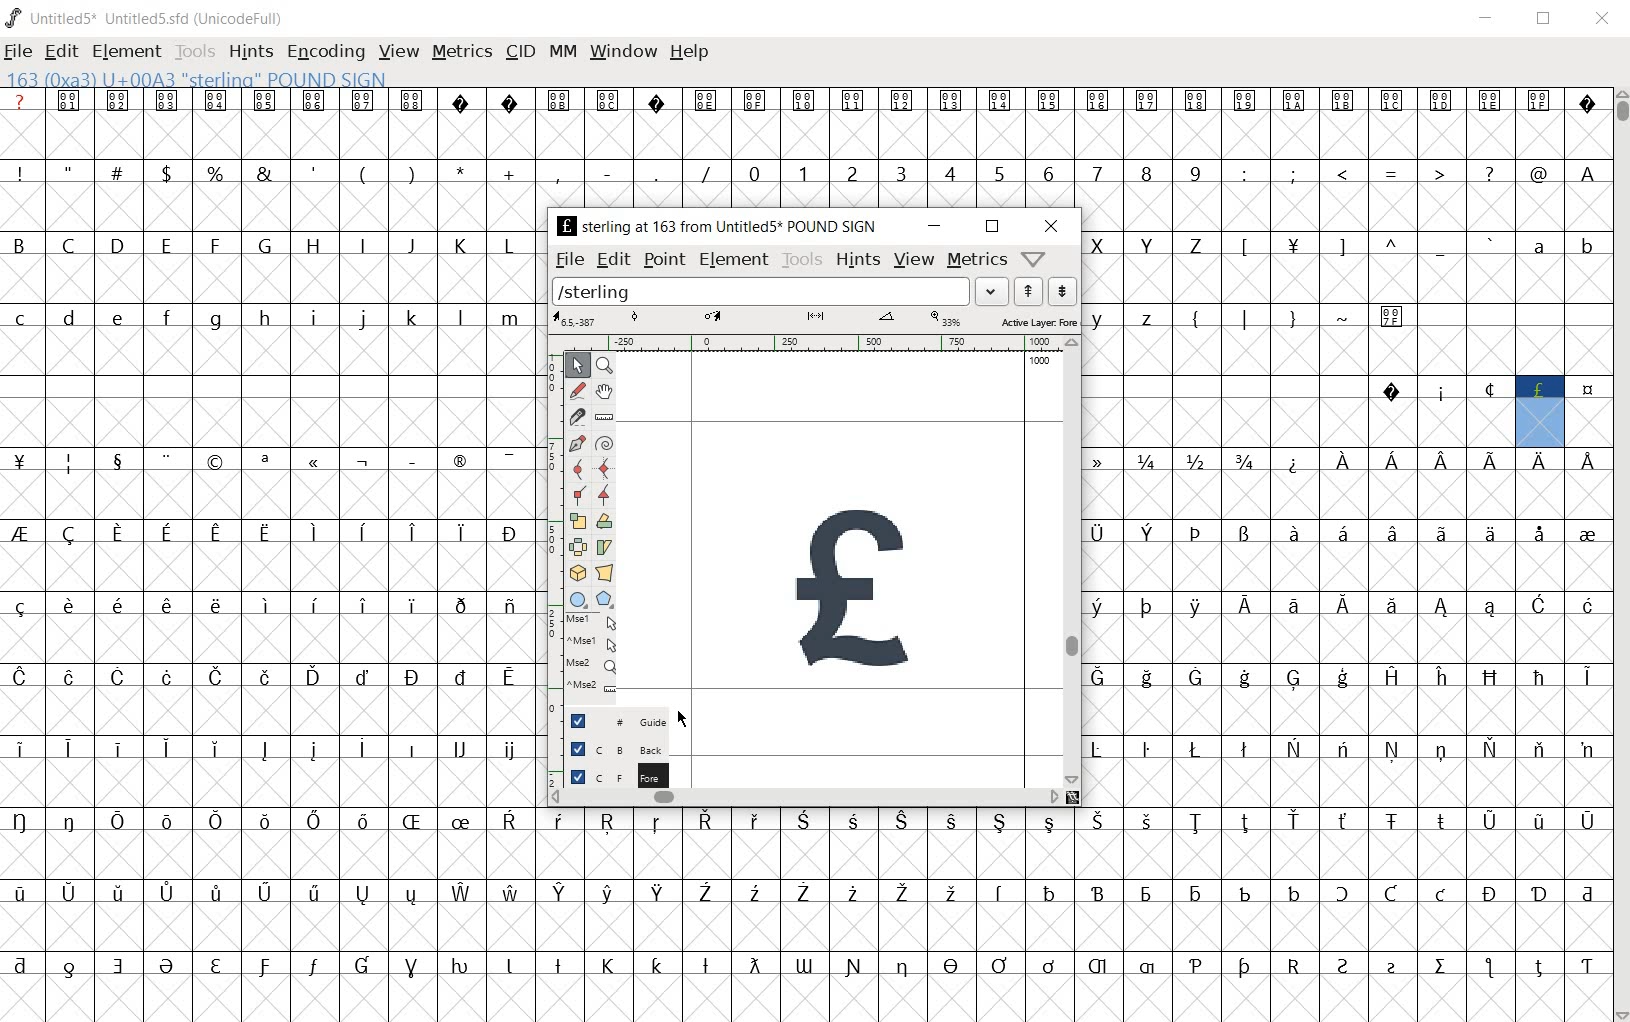  What do you see at coordinates (904, 100) in the screenshot?
I see `Symbol` at bounding box center [904, 100].